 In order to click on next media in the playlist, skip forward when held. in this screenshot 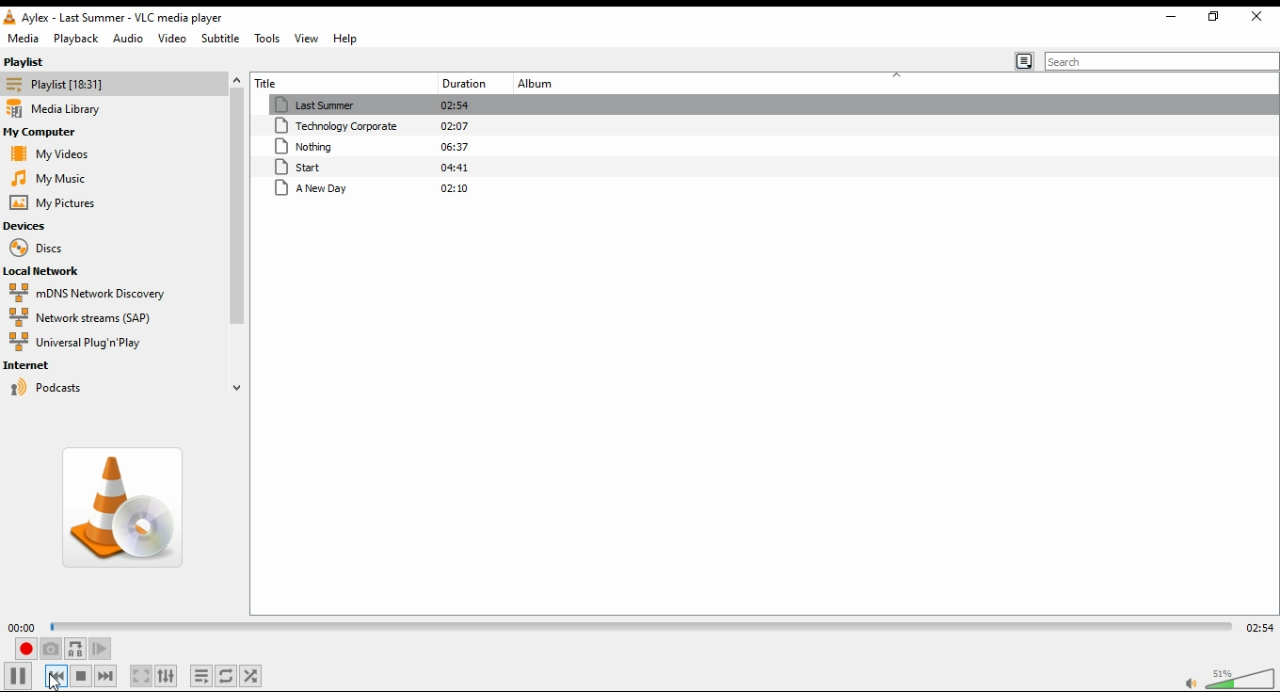, I will do `click(105, 676)`.